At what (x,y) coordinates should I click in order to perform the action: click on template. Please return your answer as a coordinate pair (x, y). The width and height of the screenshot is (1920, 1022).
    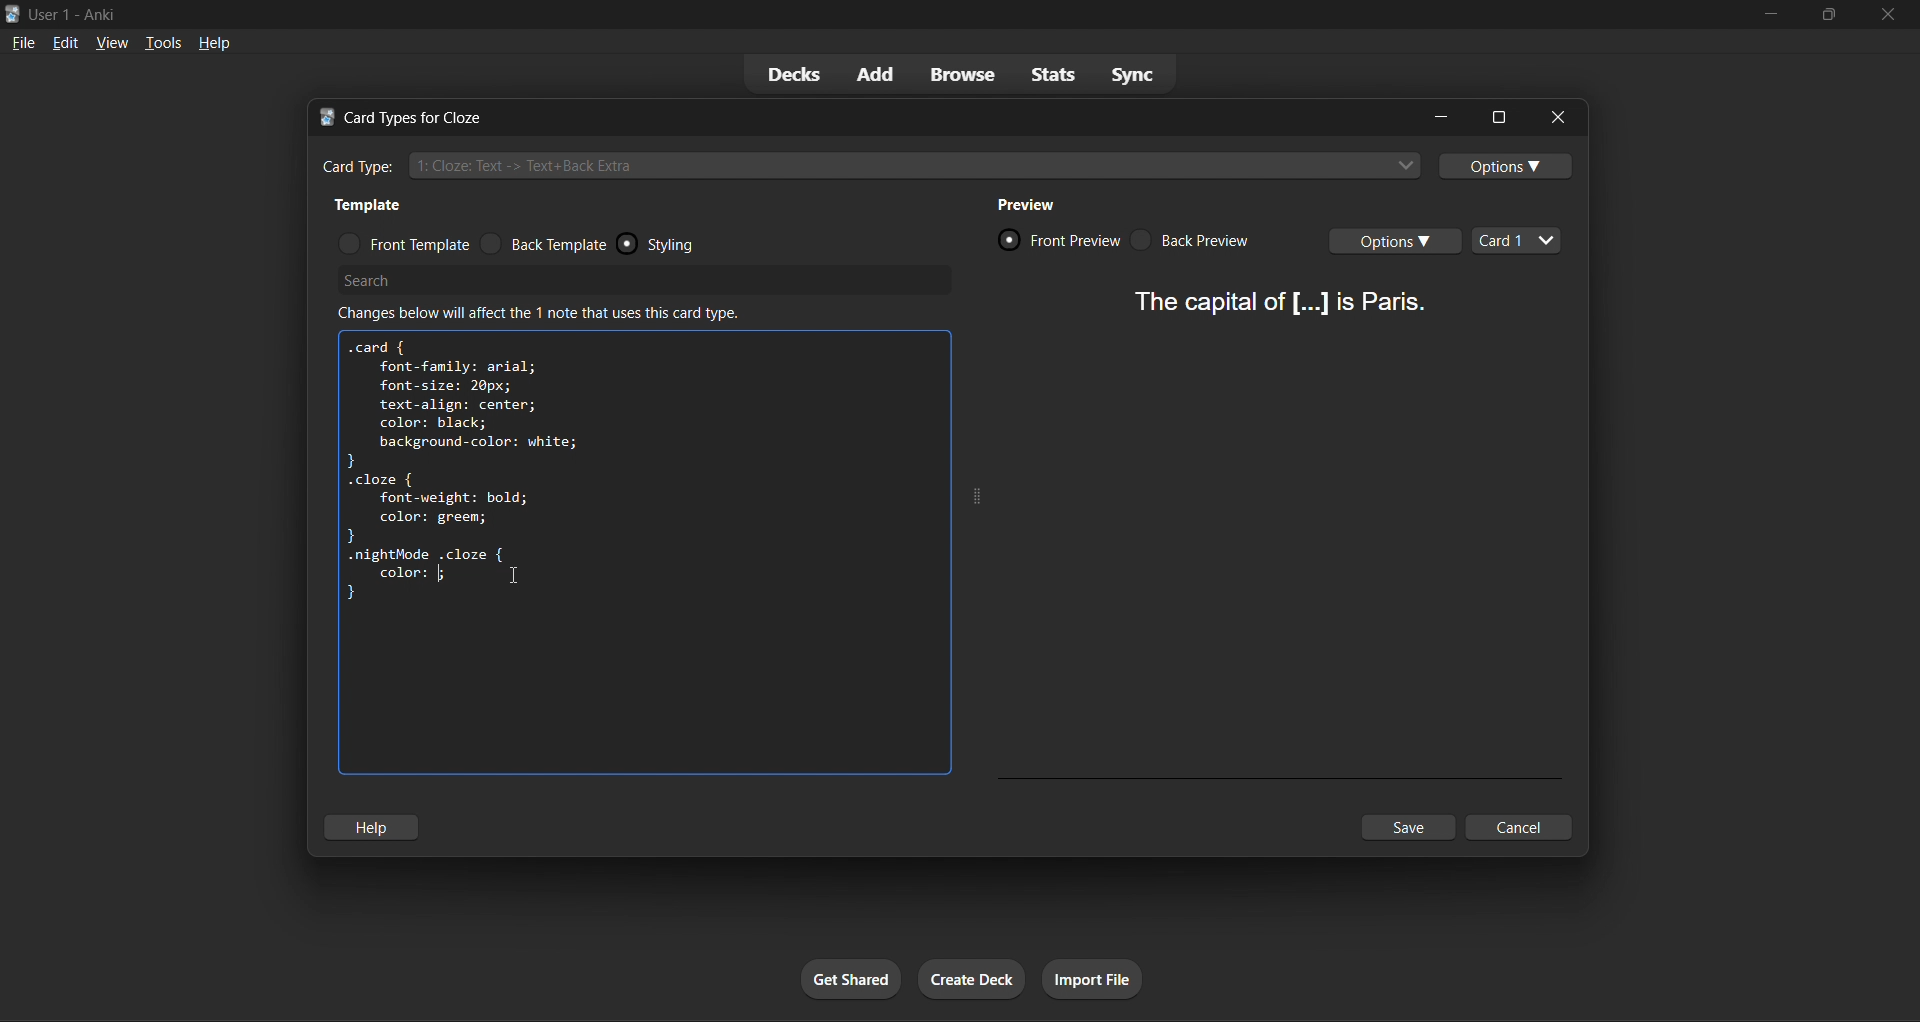
    Looking at the image, I should click on (377, 206).